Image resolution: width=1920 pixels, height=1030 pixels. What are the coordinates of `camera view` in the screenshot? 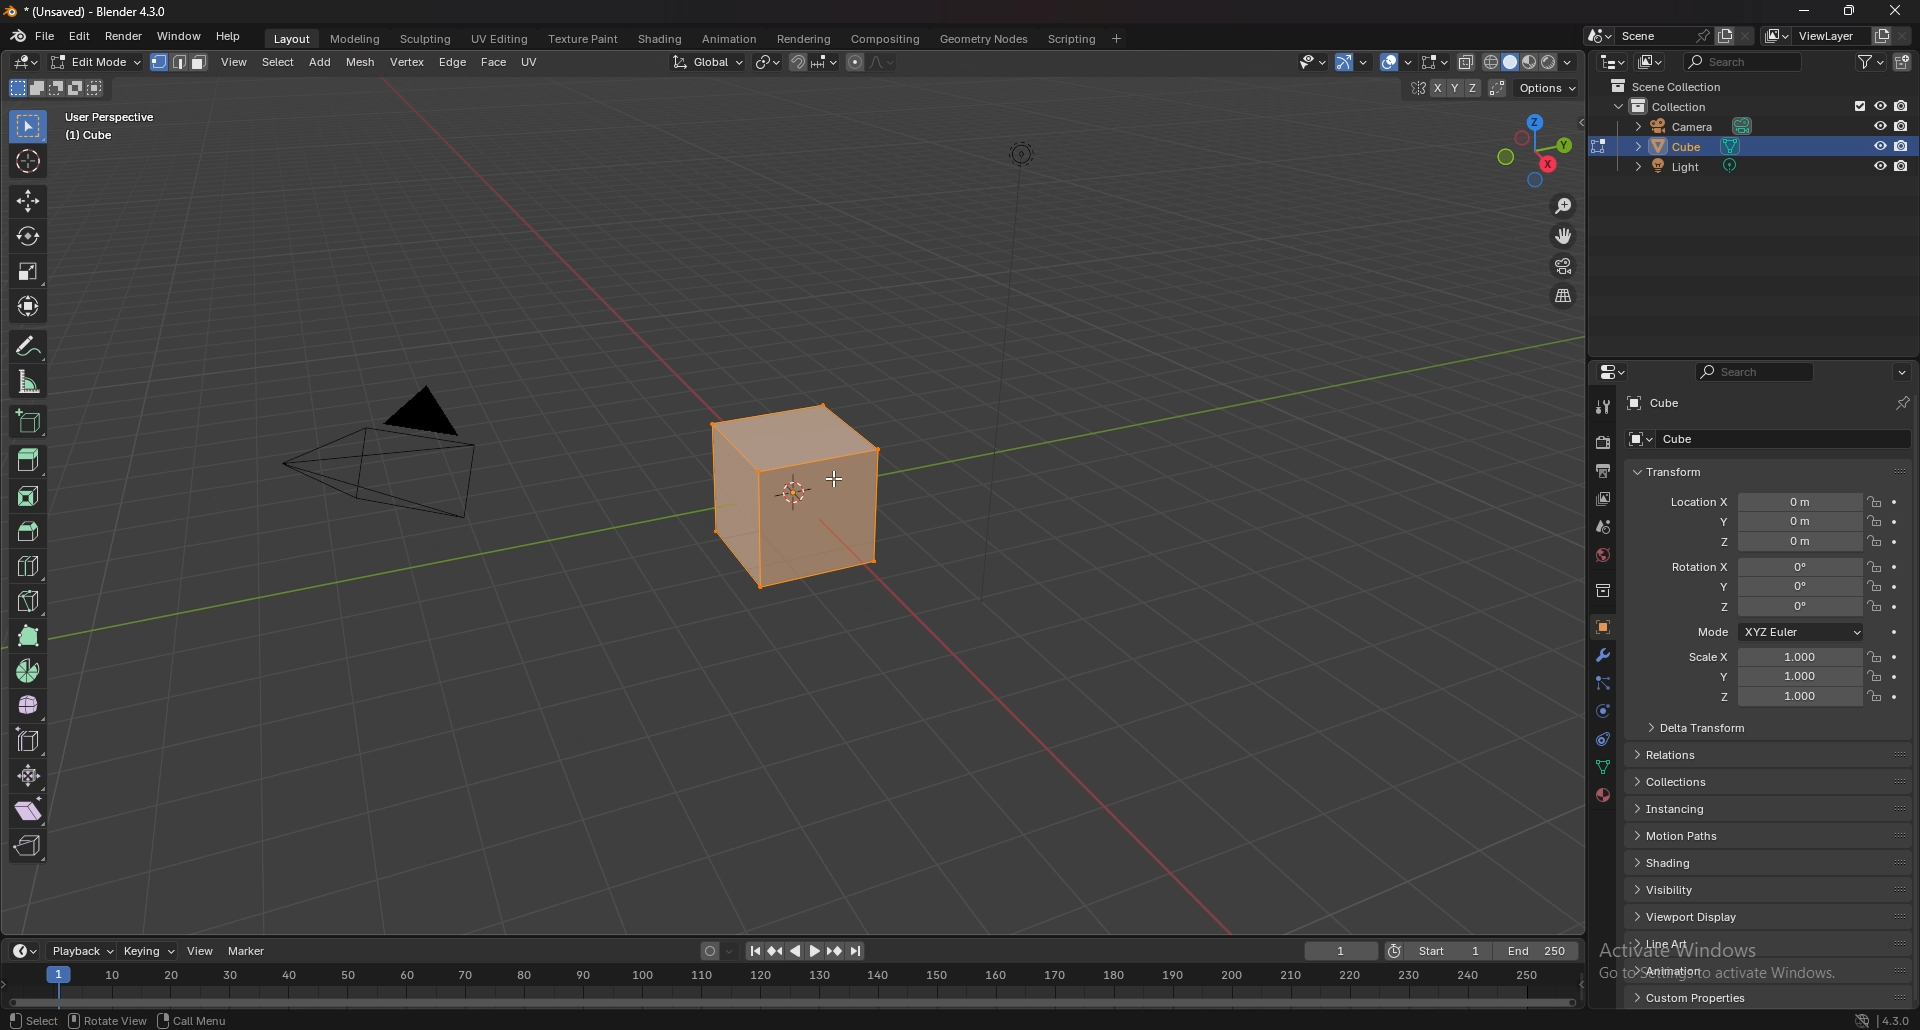 It's located at (1565, 266).